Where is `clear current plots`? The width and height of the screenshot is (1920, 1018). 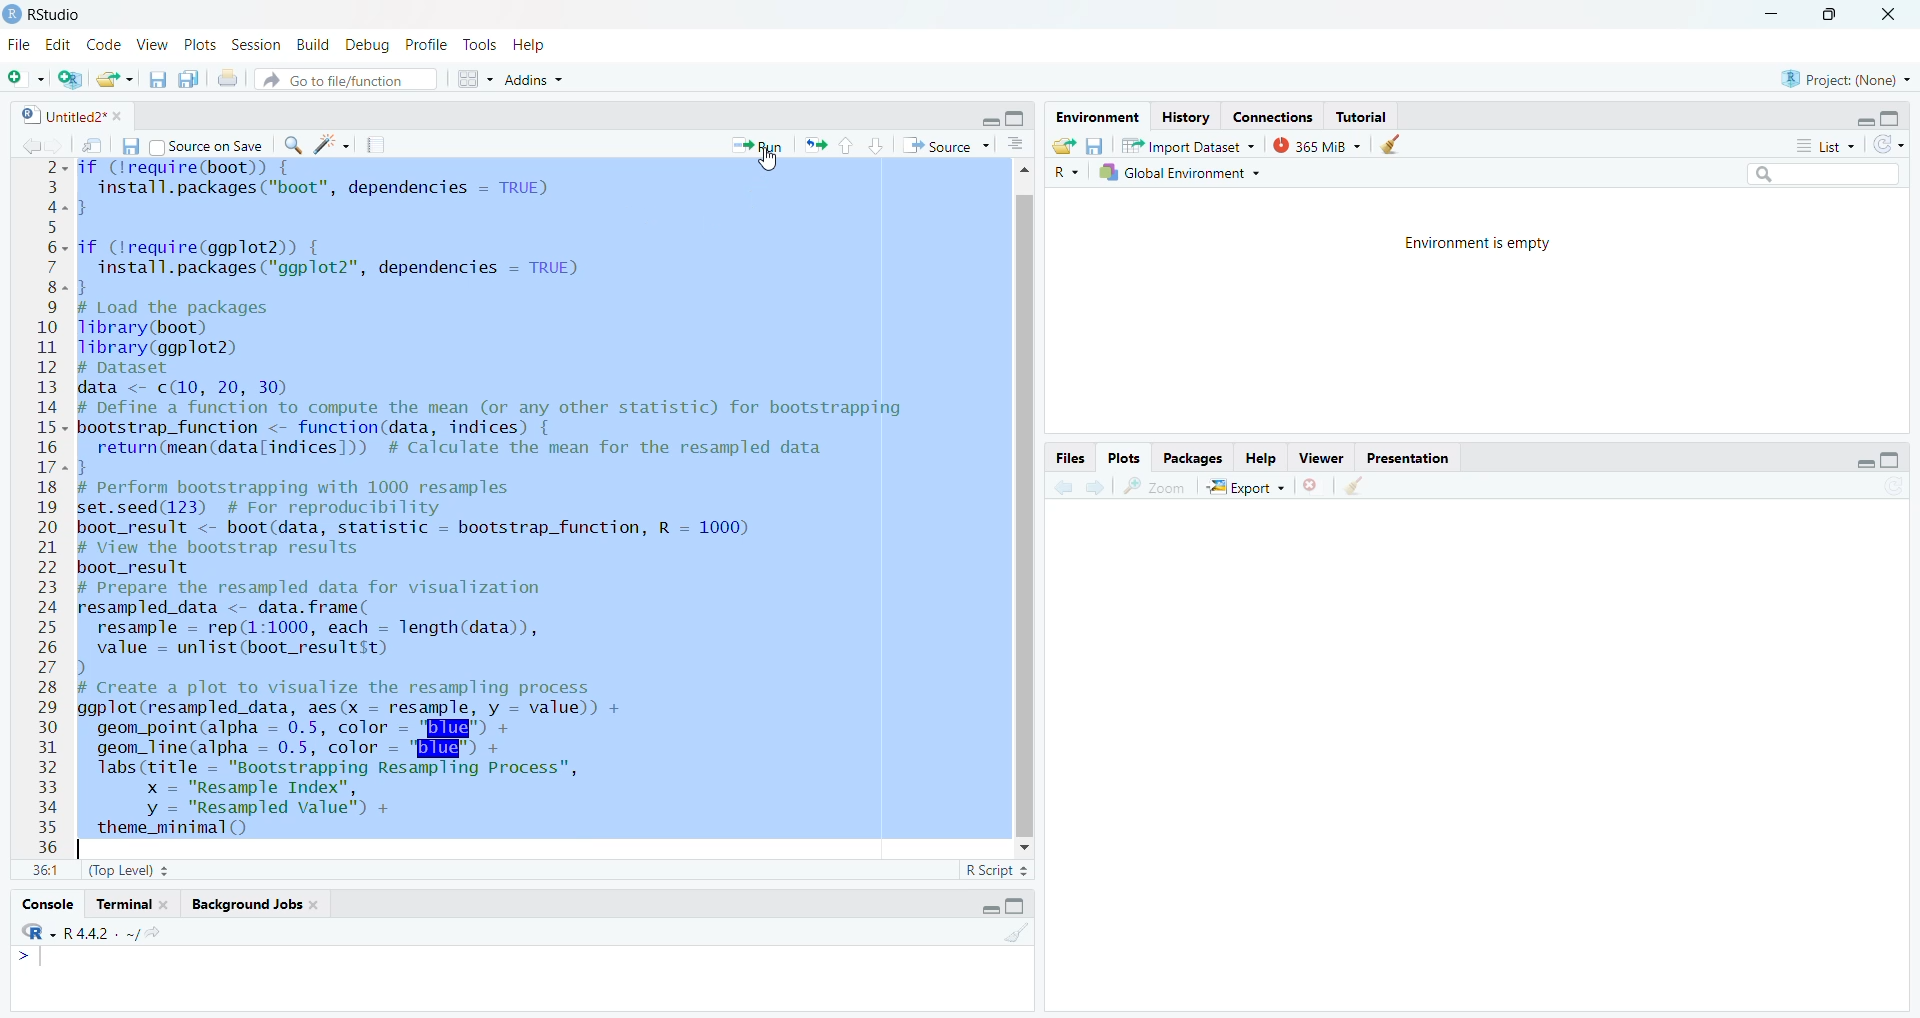
clear current plots is located at coordinates (1315, 485).